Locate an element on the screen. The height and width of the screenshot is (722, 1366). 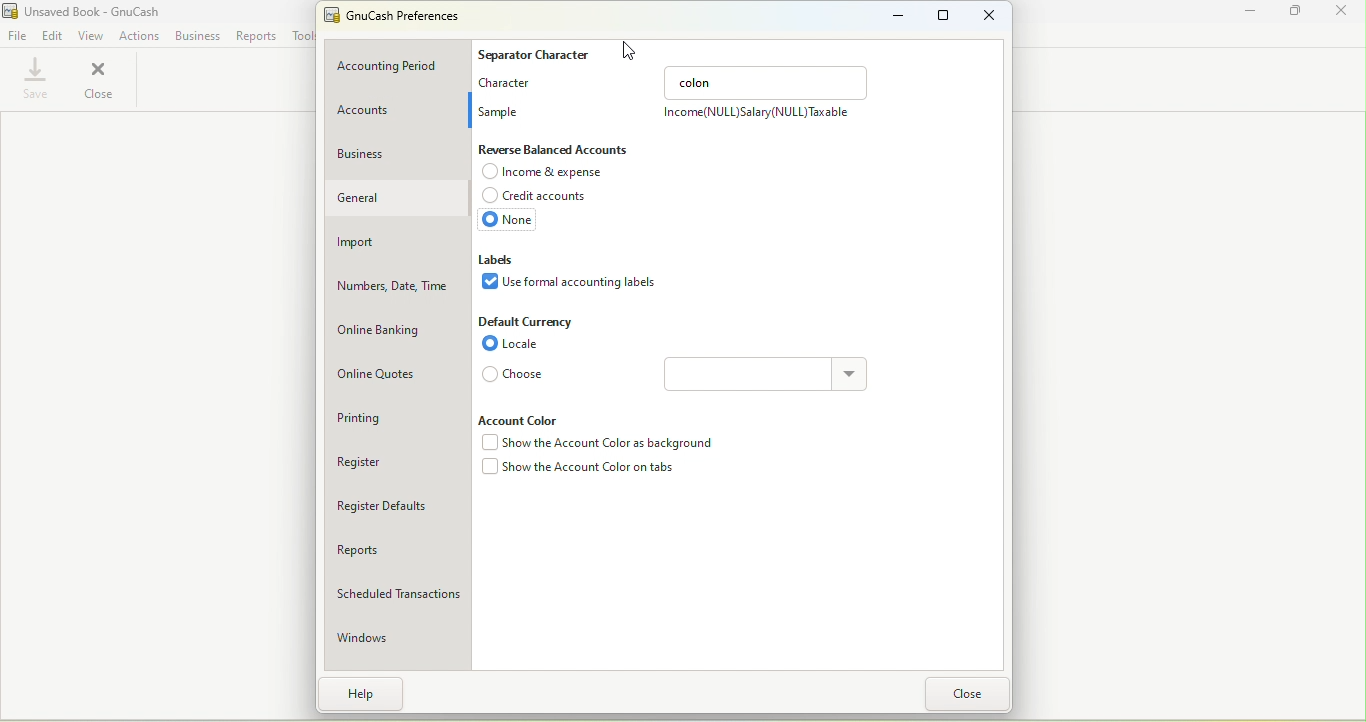
Reports is located at coordinates (399, 552).